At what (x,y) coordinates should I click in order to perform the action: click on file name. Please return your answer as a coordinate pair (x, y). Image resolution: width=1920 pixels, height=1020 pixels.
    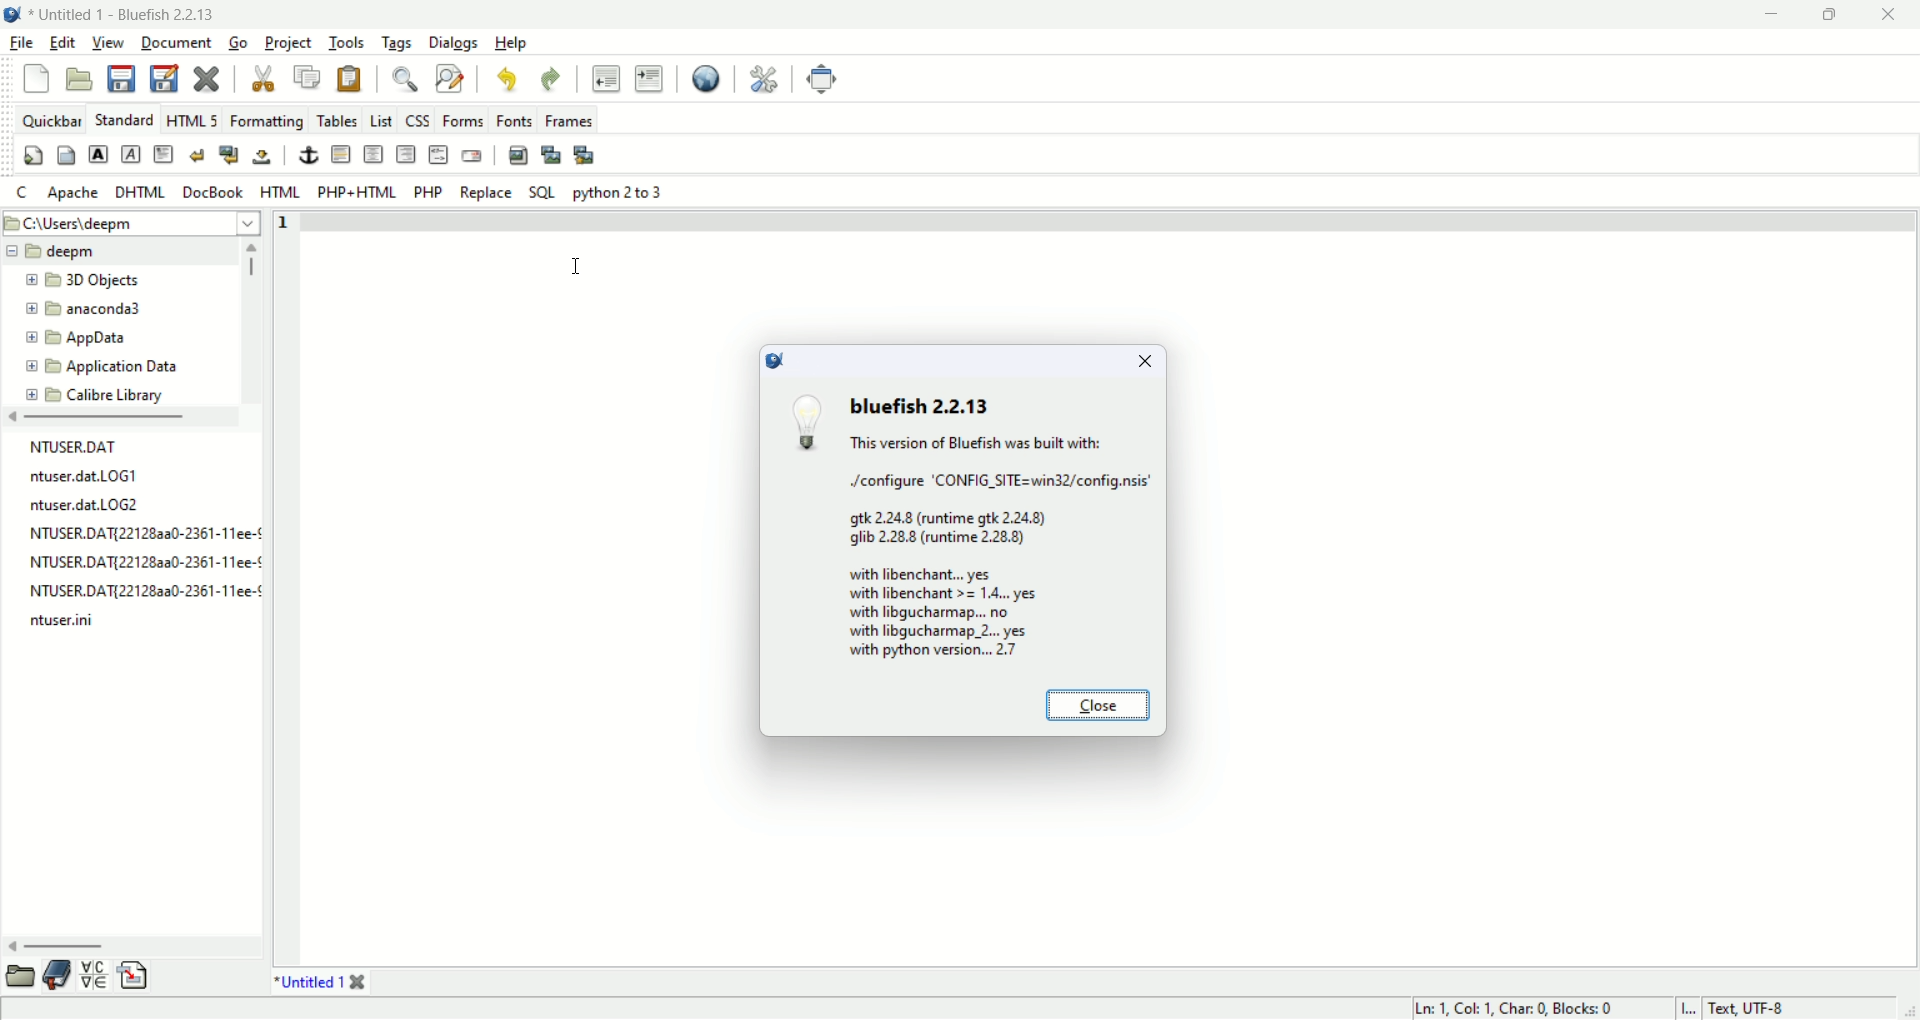
    Looking at the image, I should click on (145, 587).